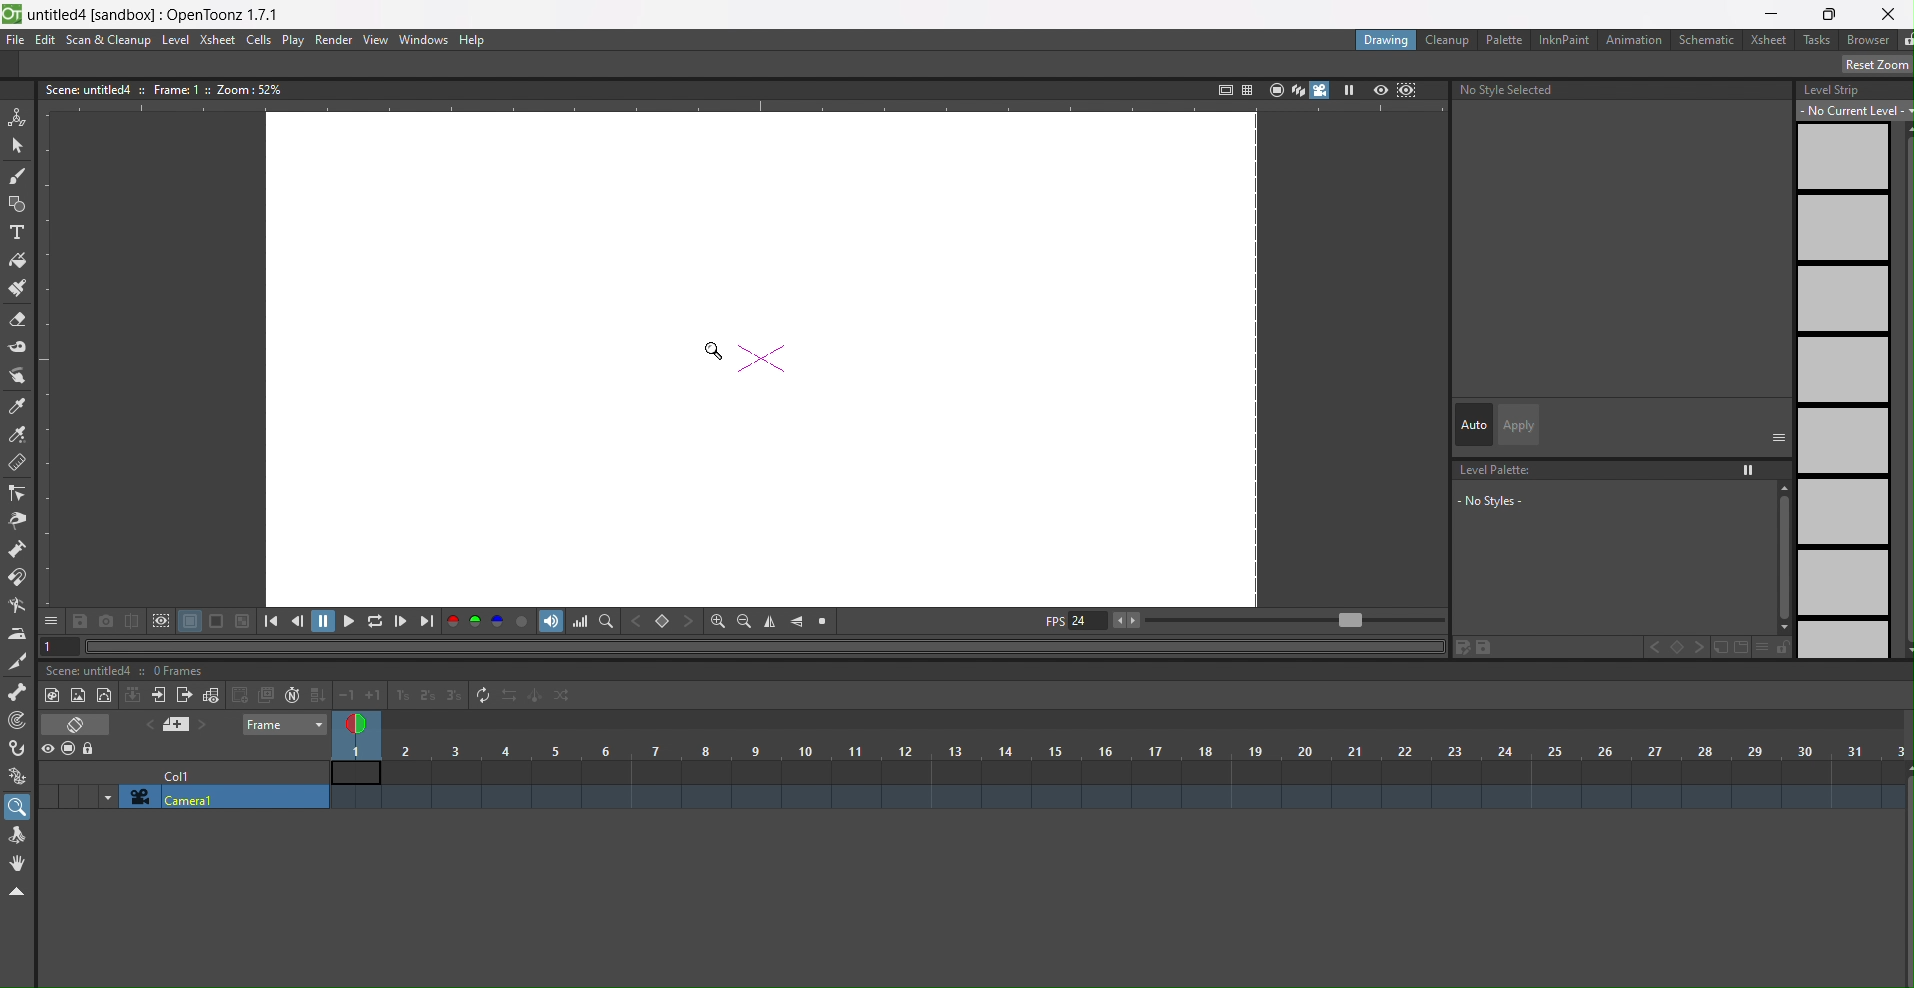 The width and height of the screenshot is (1914, 988). Describe the element at coordinates (359, 724) in the screenshot. I see `frame selector` at that location.